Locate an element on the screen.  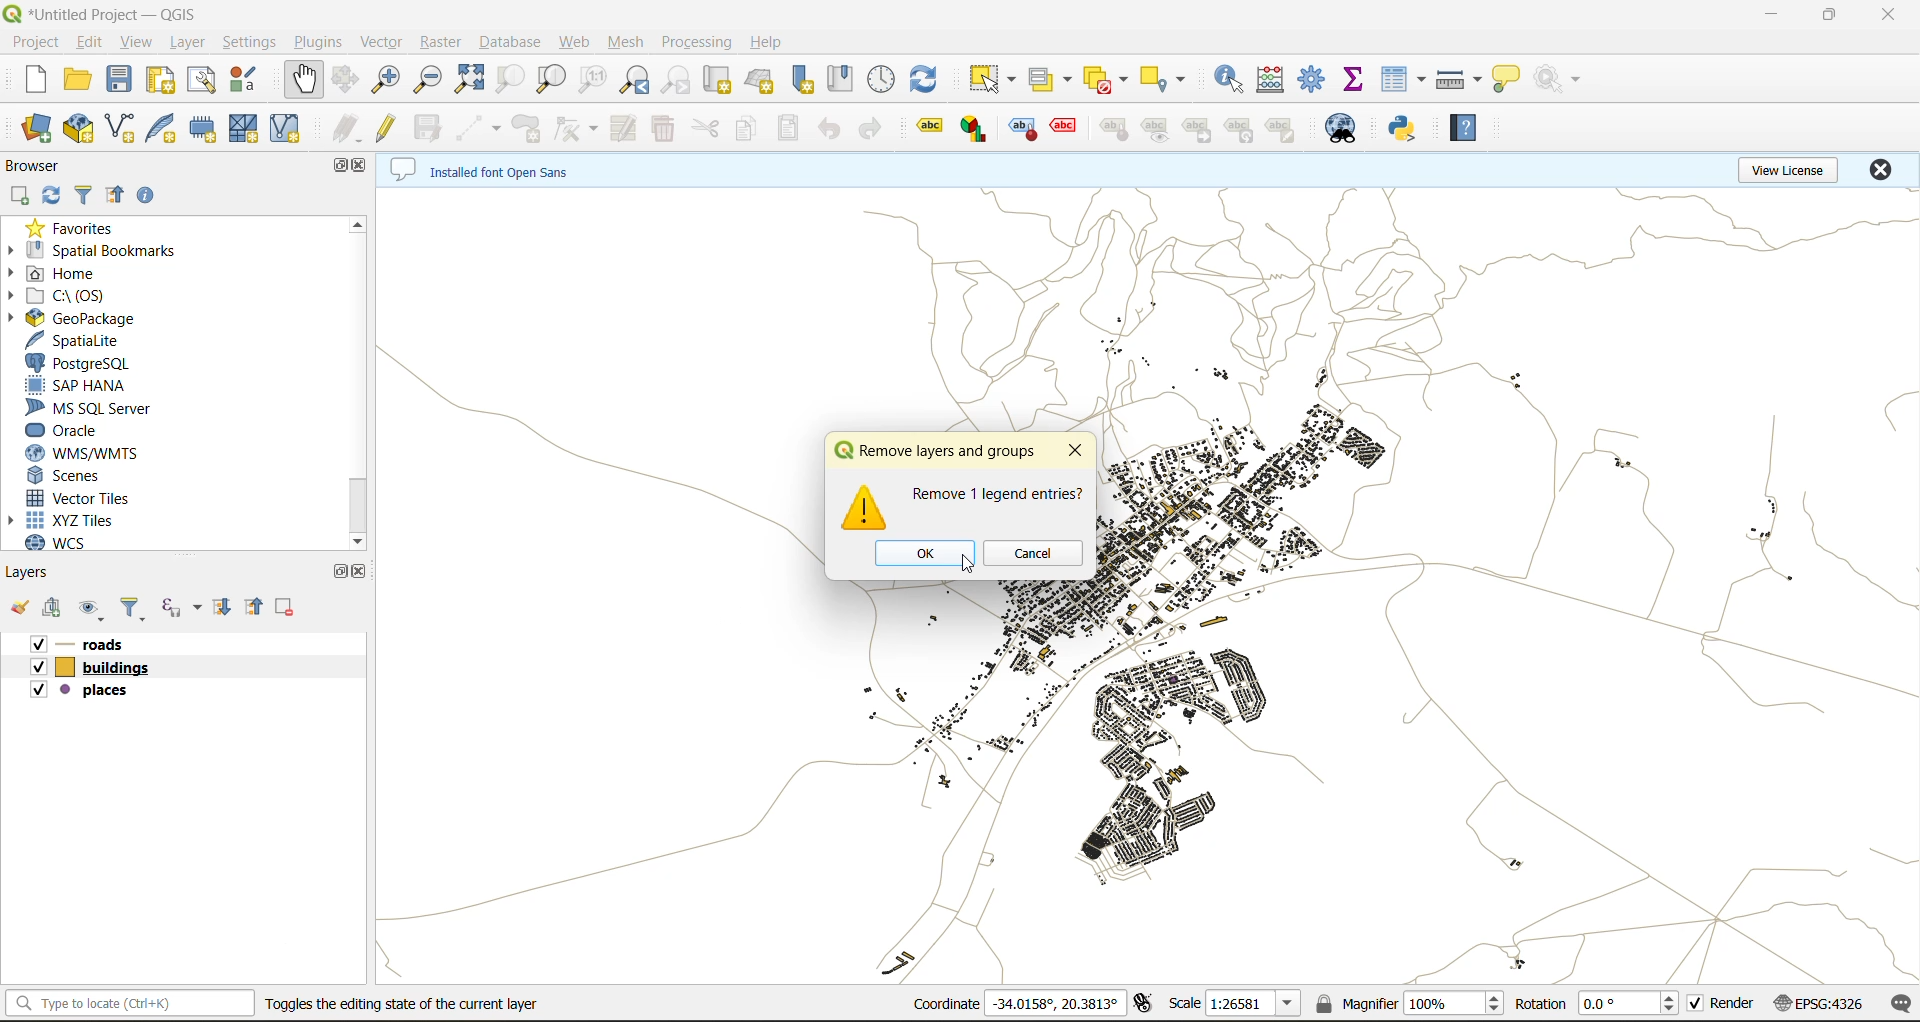
vector is located at coordinates (379, 42).